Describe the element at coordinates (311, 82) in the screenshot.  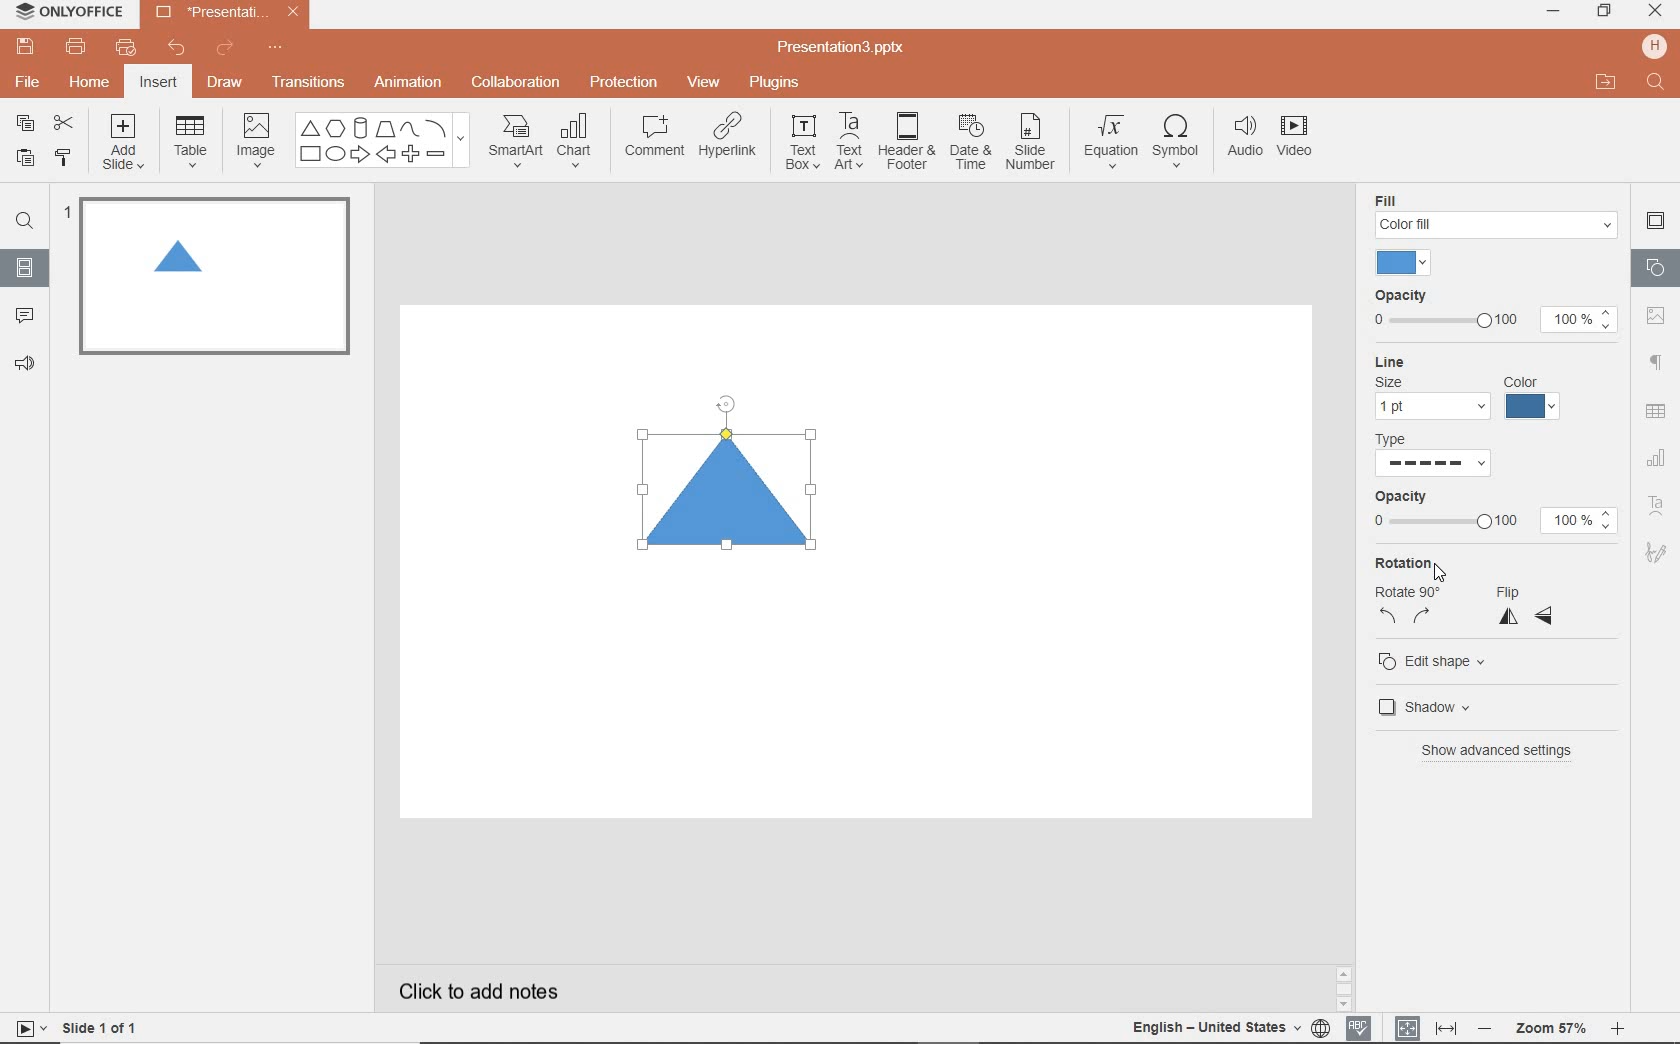
I see `TRANSITIONS` at that location.